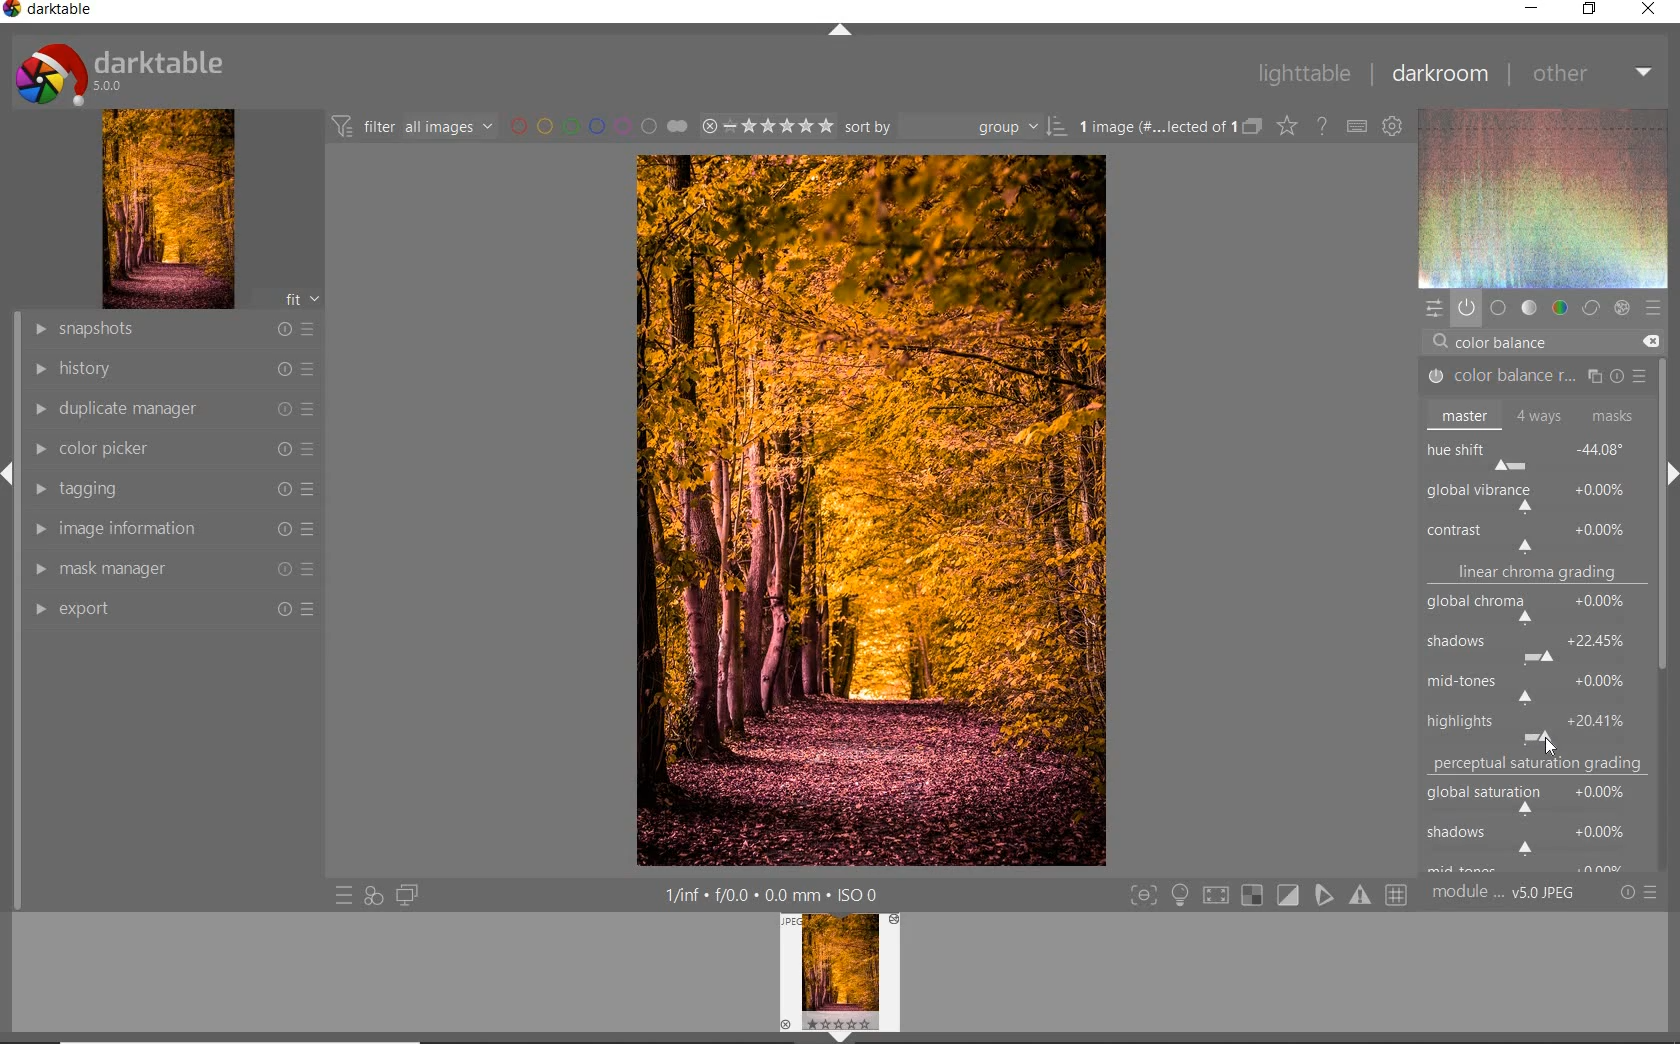  Describe the element at coordinates (173, 450) in the screenshot. I see `color picker` at that location.